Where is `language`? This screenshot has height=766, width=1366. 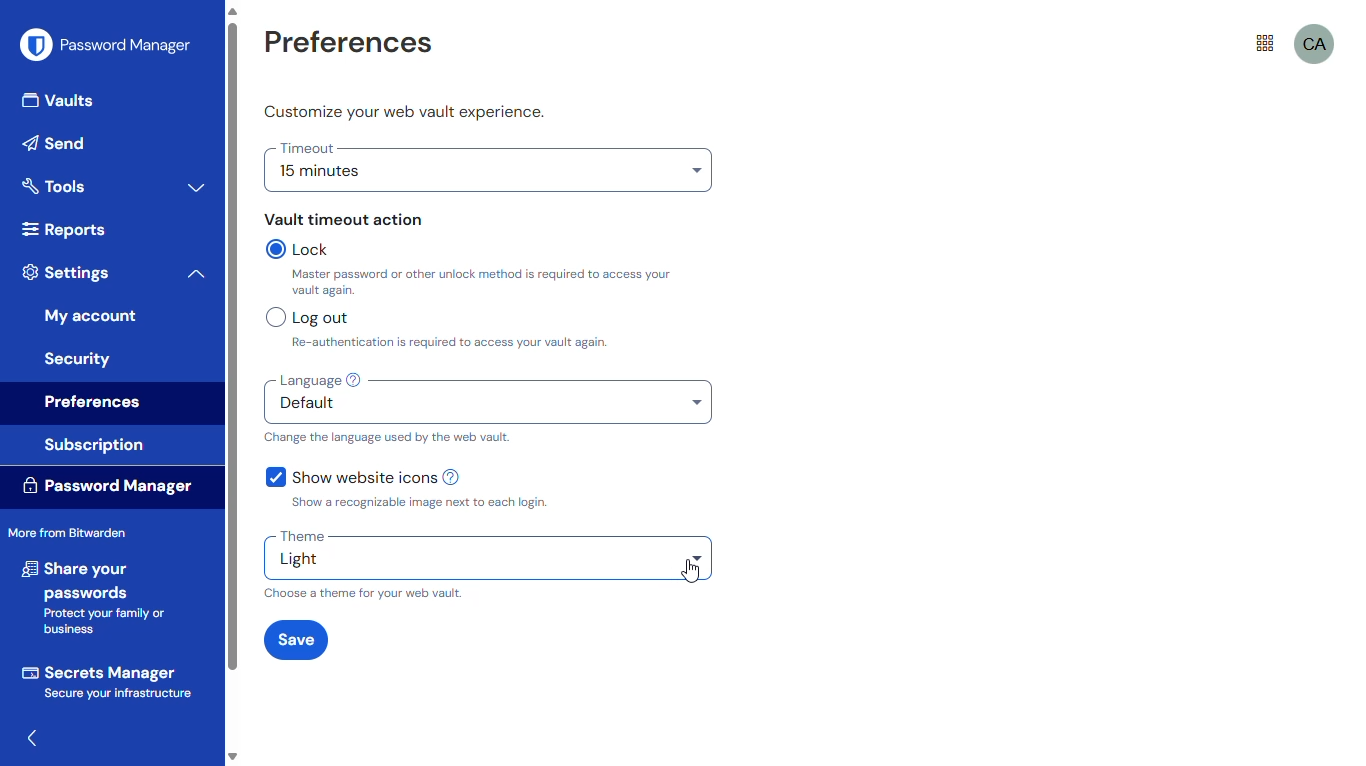 language is located at coordinates (307, 380).